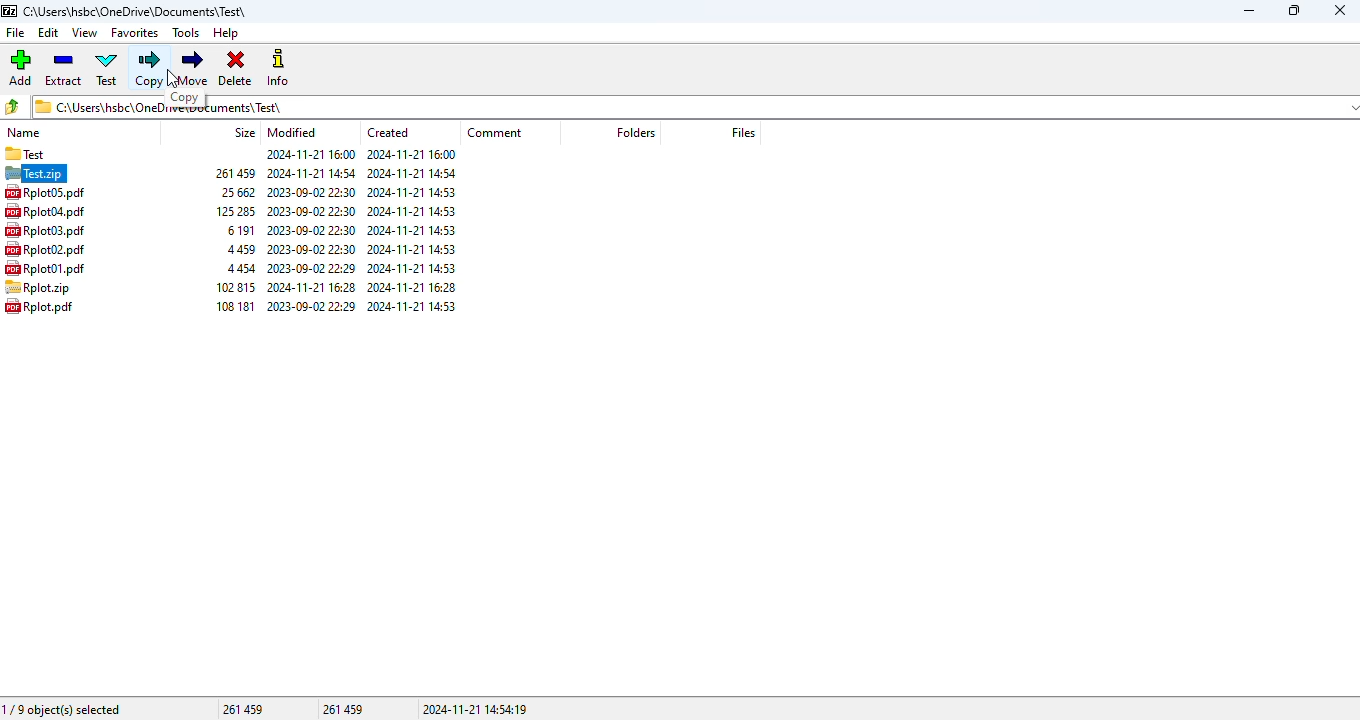 The image size is (1360, 720). I want to click on modified date & time, so click(311, 192).